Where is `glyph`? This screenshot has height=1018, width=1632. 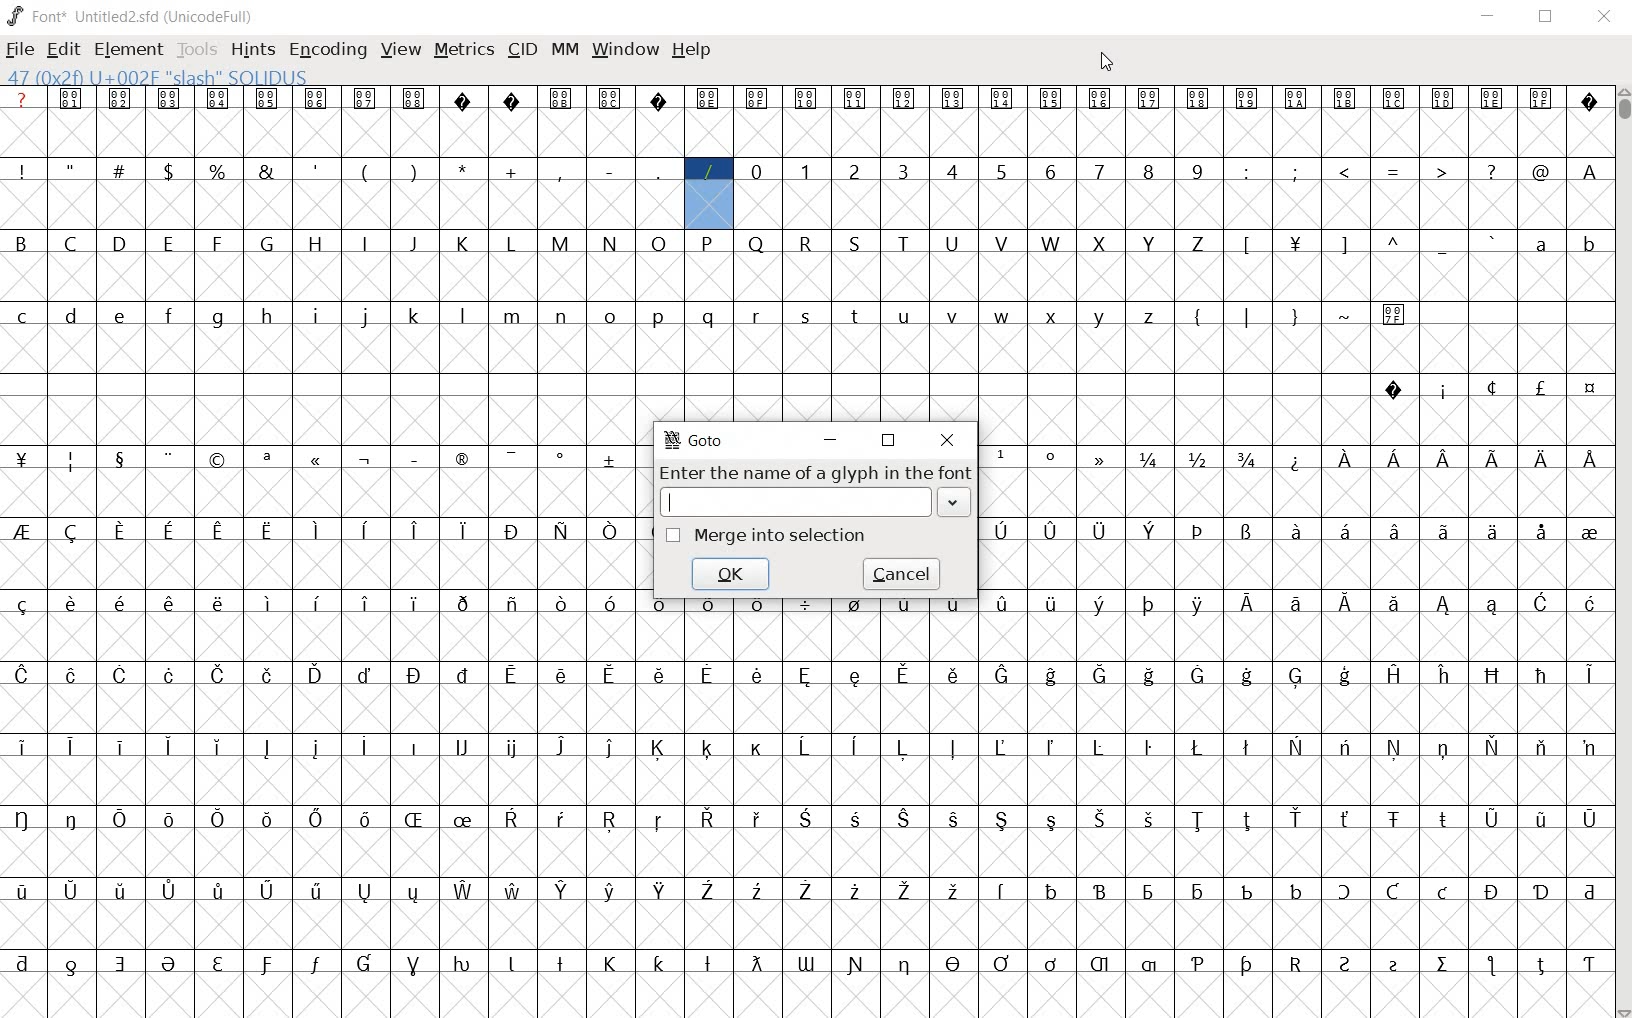 glyph is located at coordinates (1196, 319).